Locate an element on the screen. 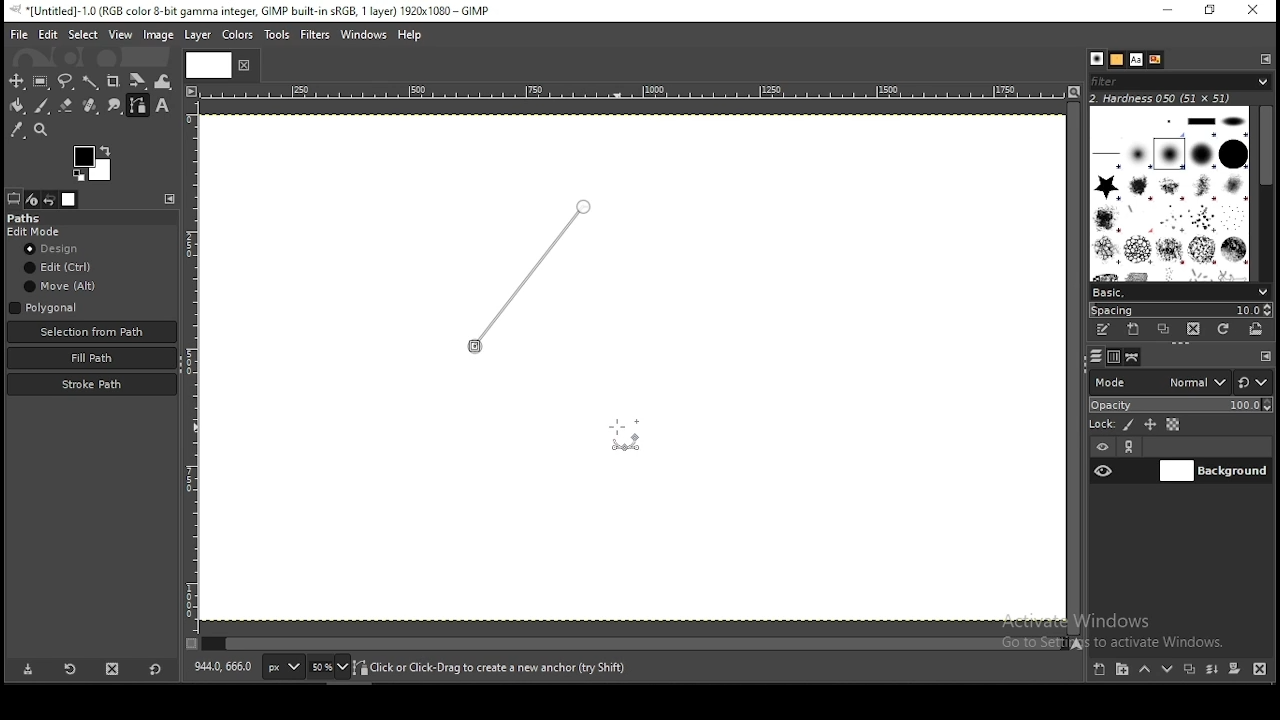 This screenshot has height=720, width=1280. 872.0, 196.0 is located at coordinates (225, 669).